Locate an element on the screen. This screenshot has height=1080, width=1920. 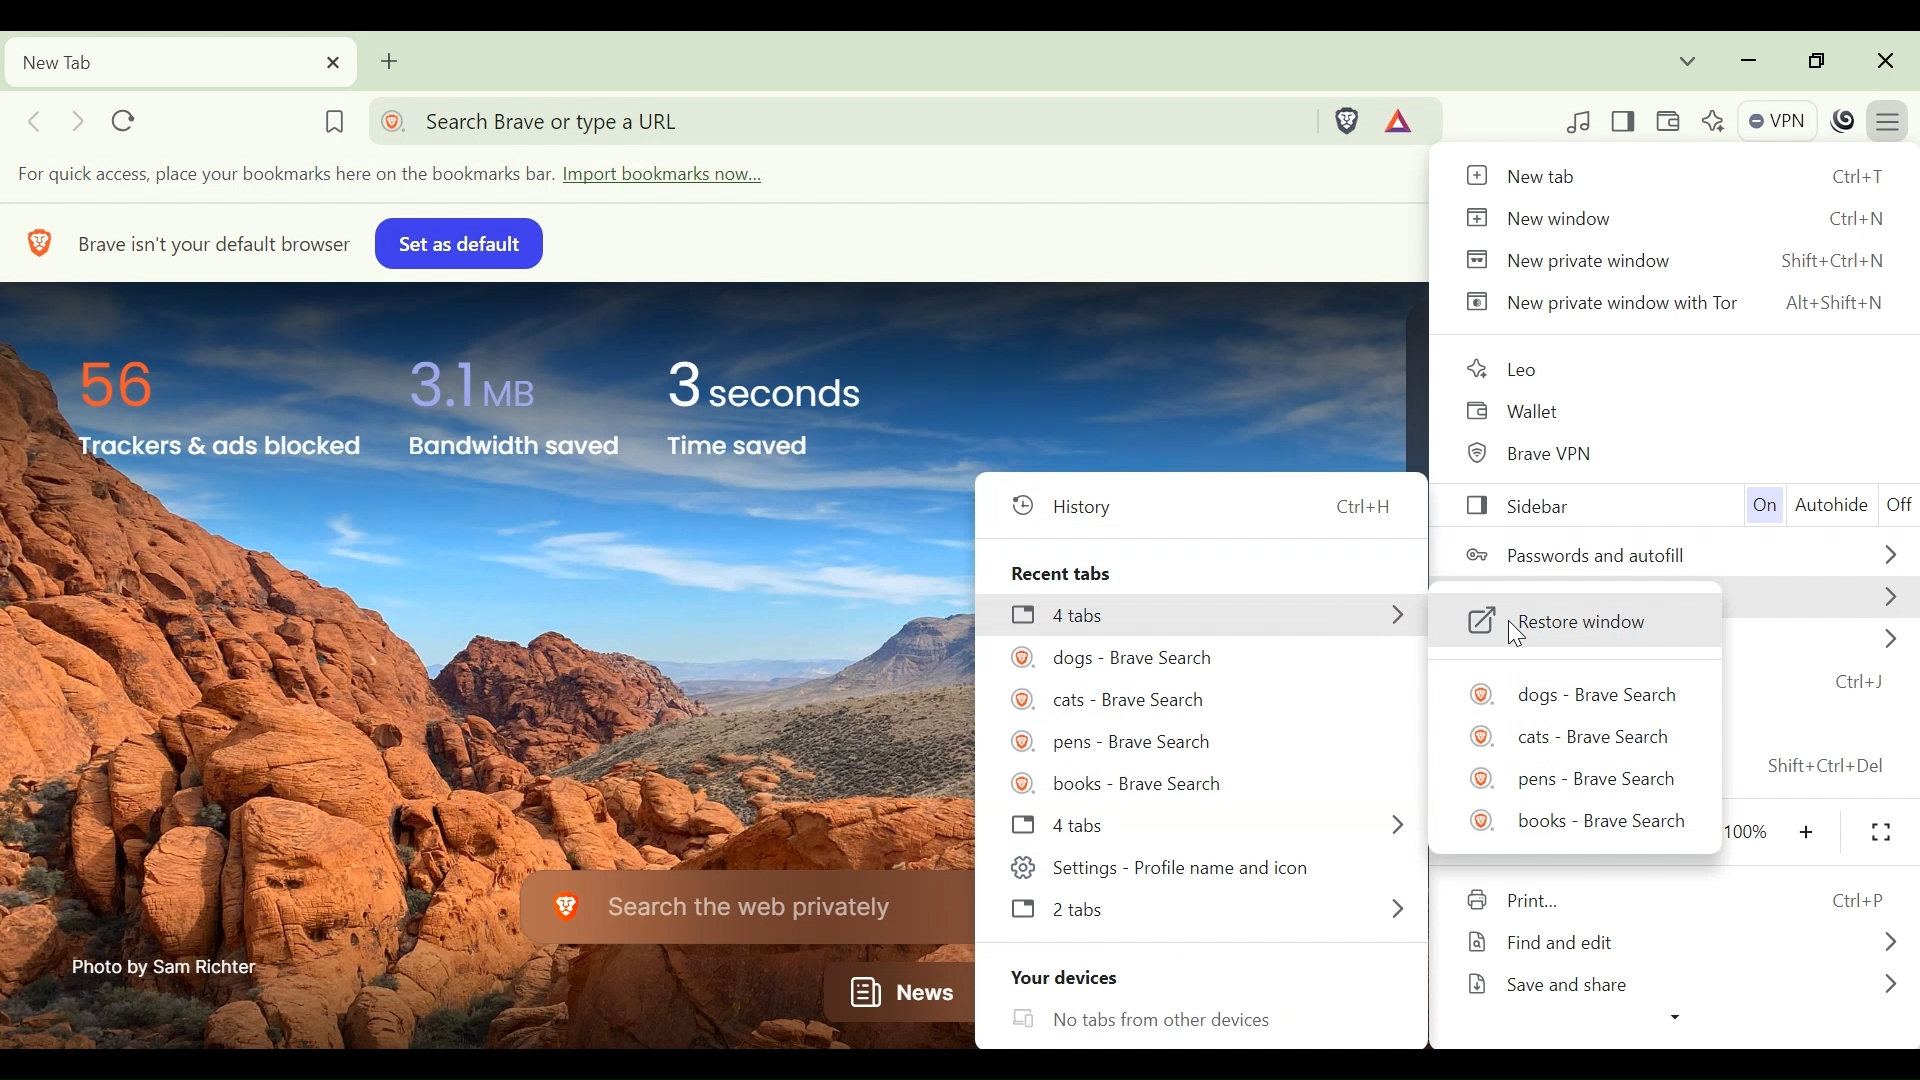
Time saved is located at coordinates (766, 450).